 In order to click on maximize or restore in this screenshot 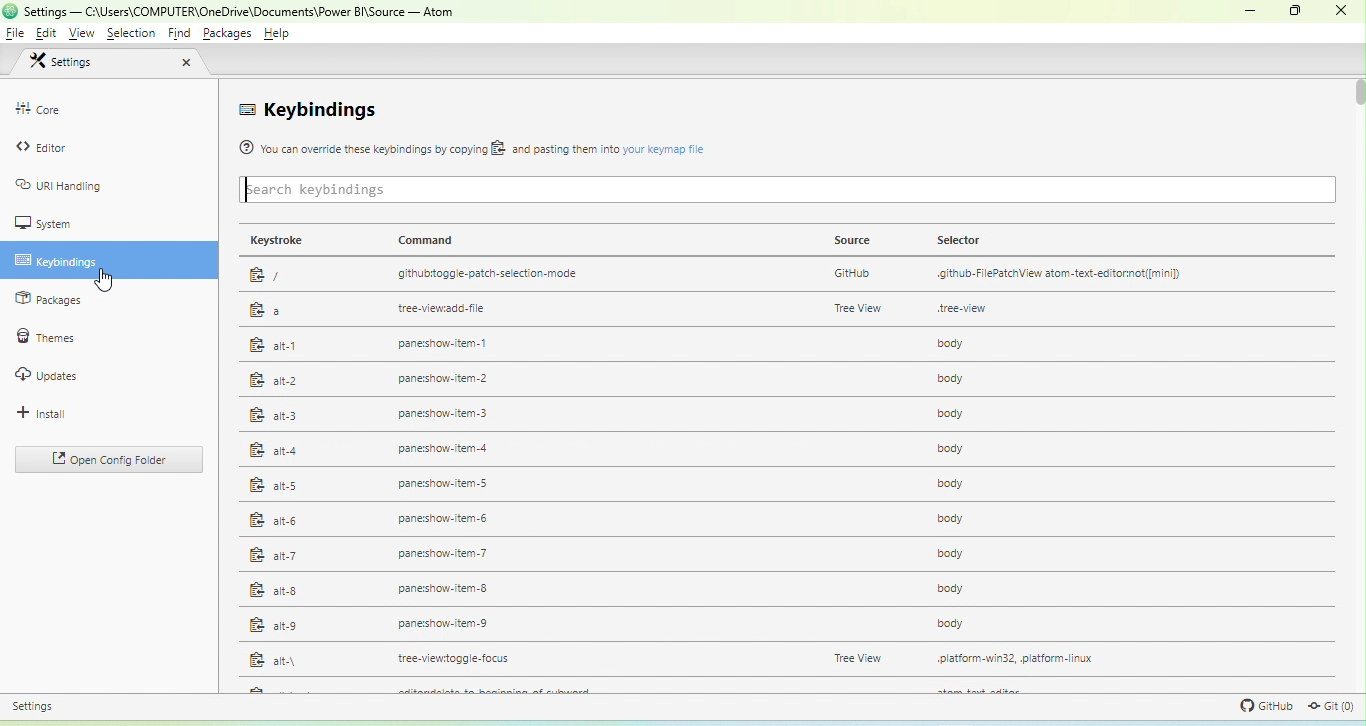, I will do `click(1294, 12)`.